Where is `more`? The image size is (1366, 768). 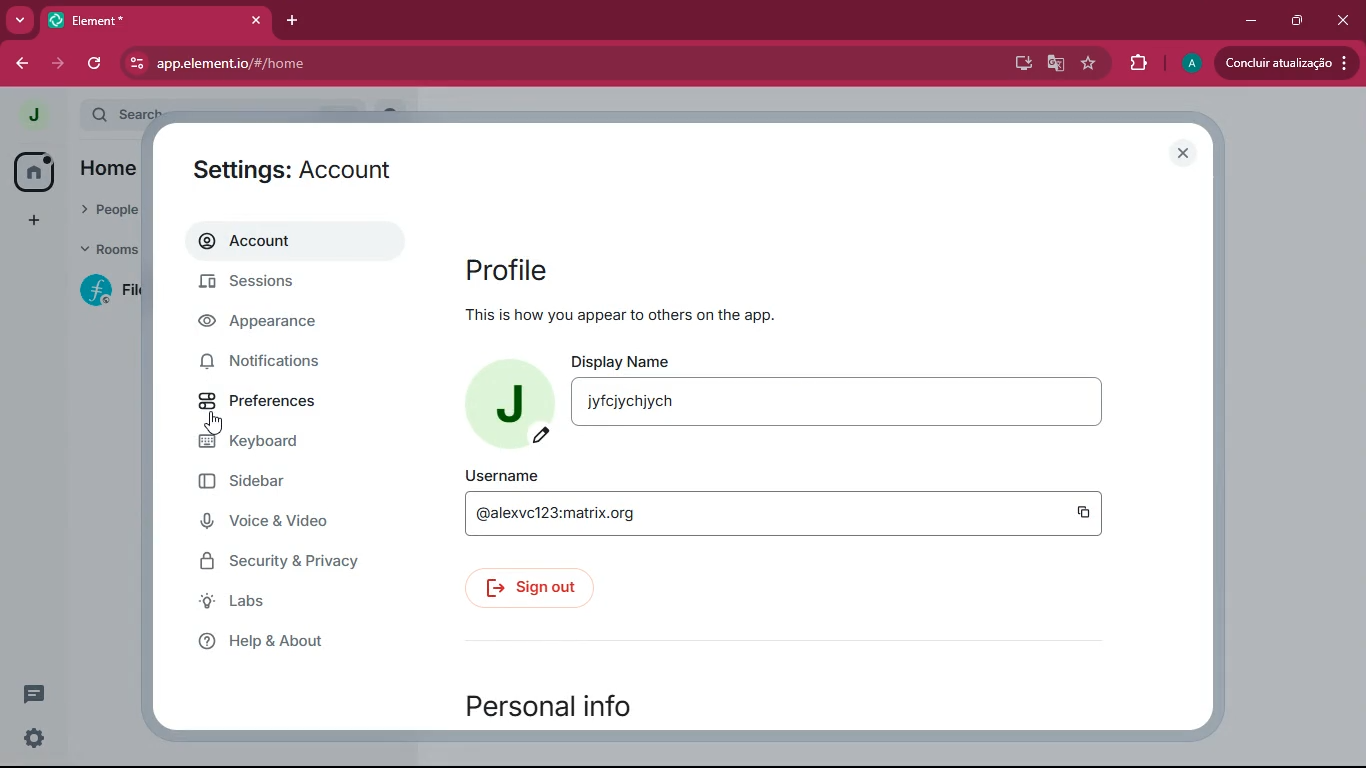 more is located at coordinates (19, 18).